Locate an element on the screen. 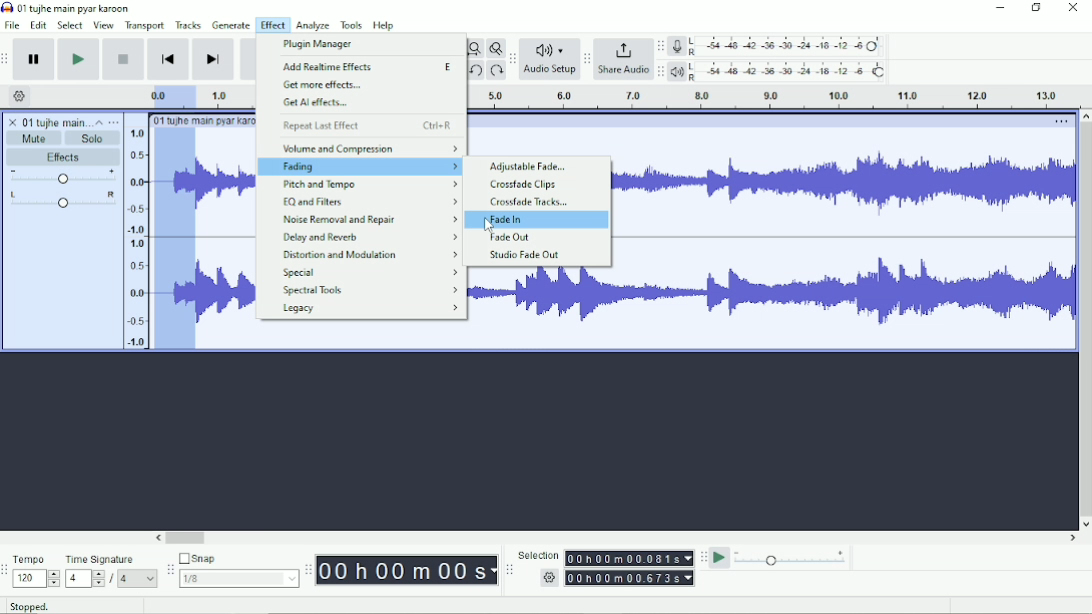 The width and height of the screenshot is (1092, 614). Logo is located at coordinates (7, 7).